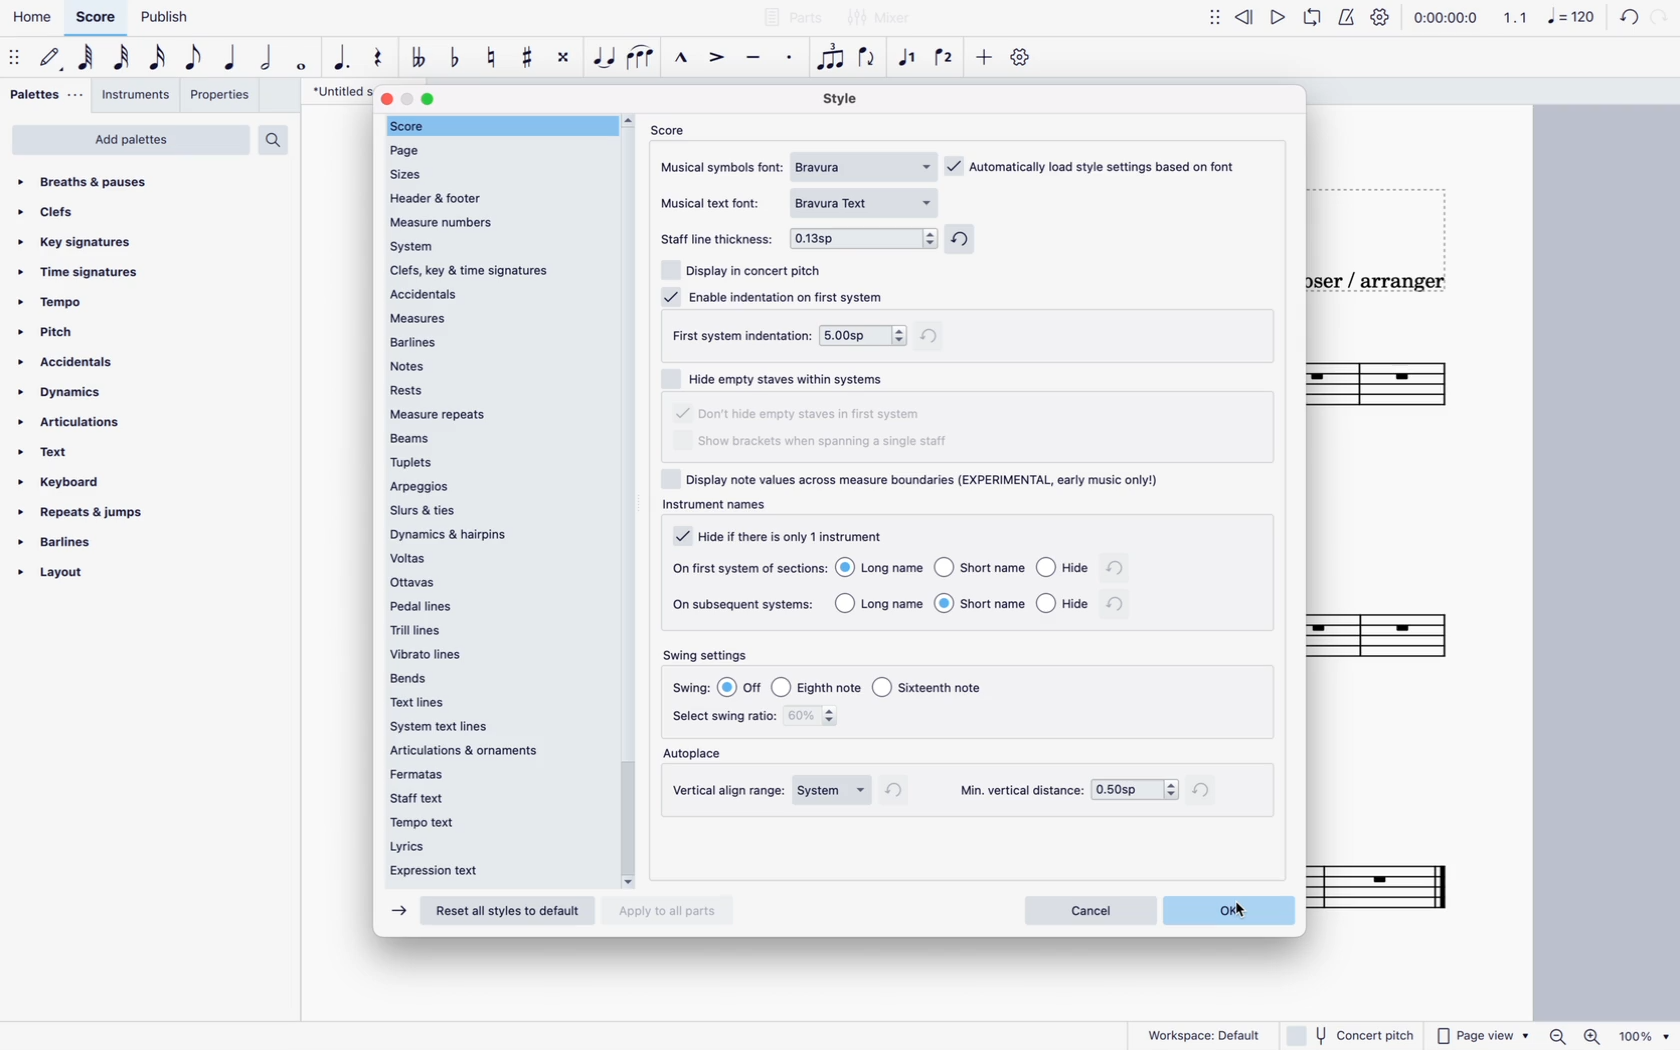  I want to click on options, so click(860, 686).